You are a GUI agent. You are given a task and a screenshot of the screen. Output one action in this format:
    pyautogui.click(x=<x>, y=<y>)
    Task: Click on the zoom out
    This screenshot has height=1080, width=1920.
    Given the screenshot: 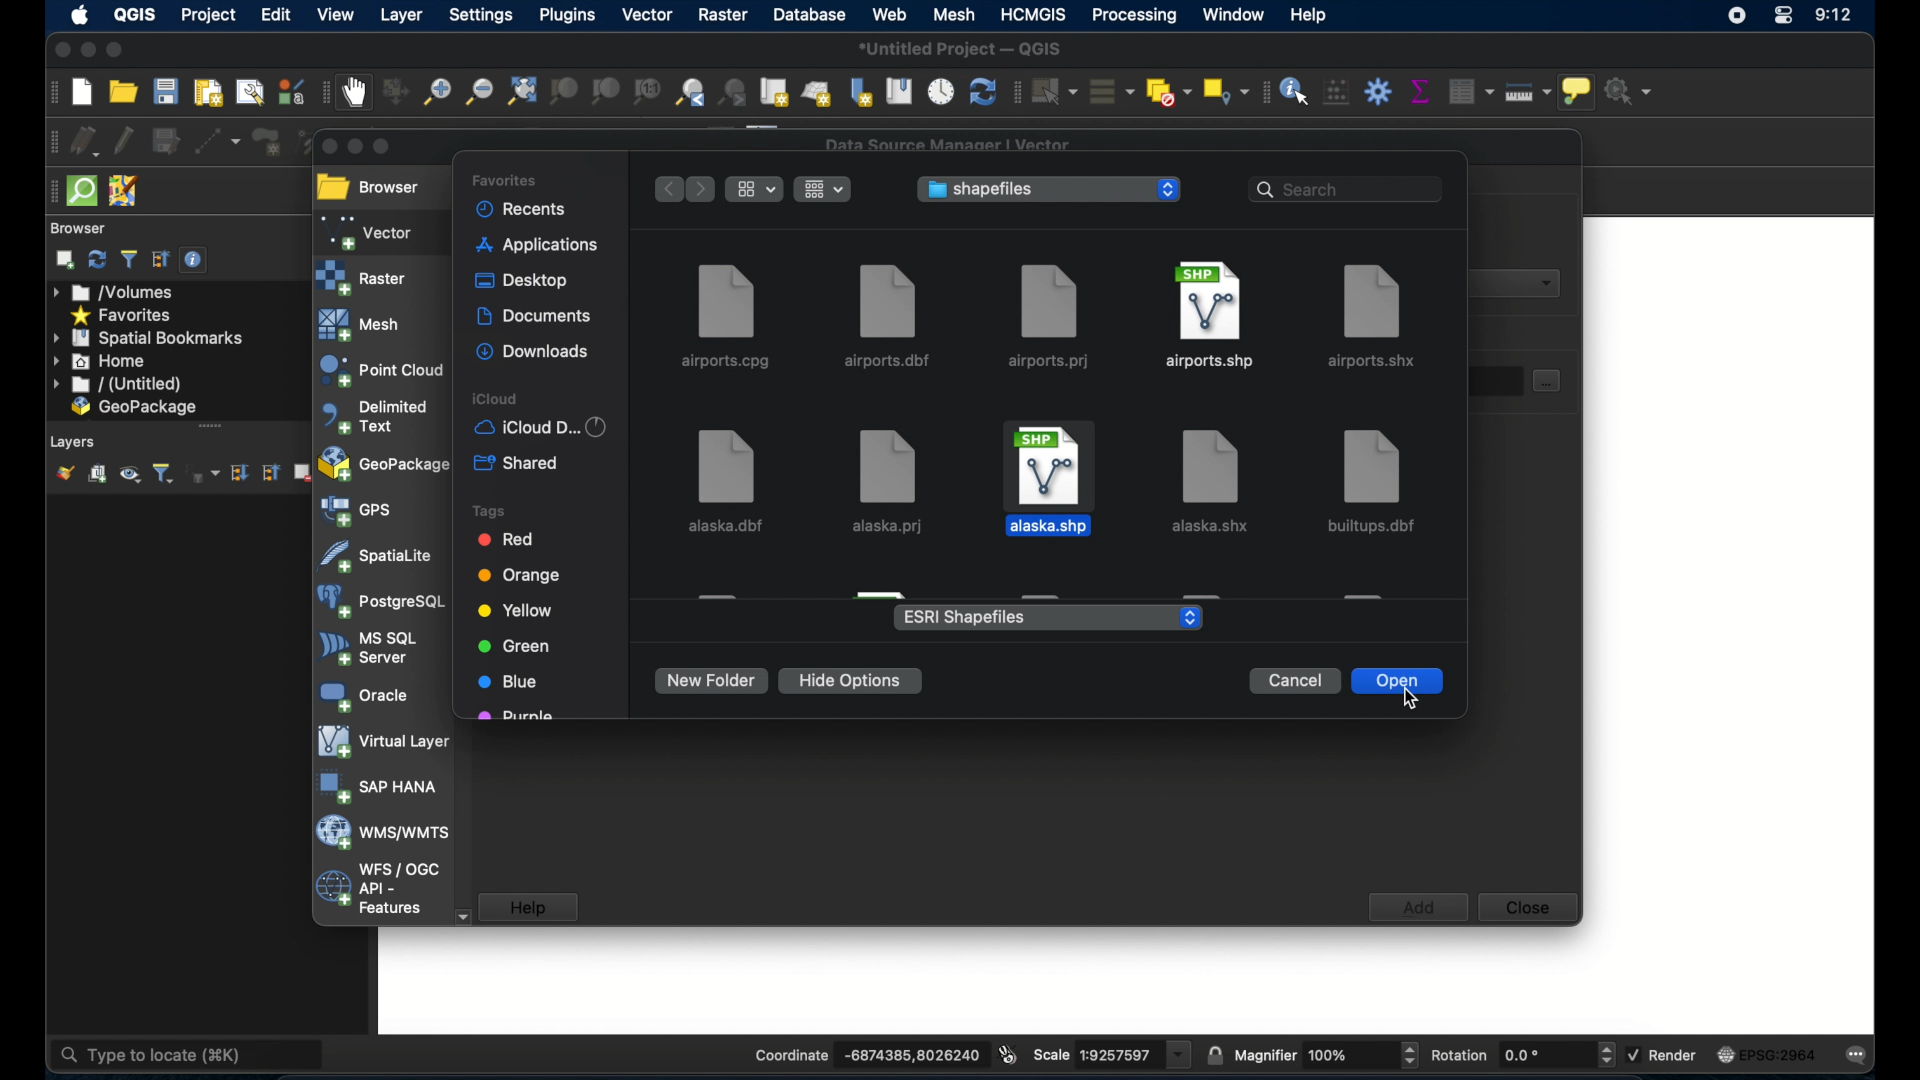 What is the action you would take?
    pyautogui.click(x=478, y=95)
    